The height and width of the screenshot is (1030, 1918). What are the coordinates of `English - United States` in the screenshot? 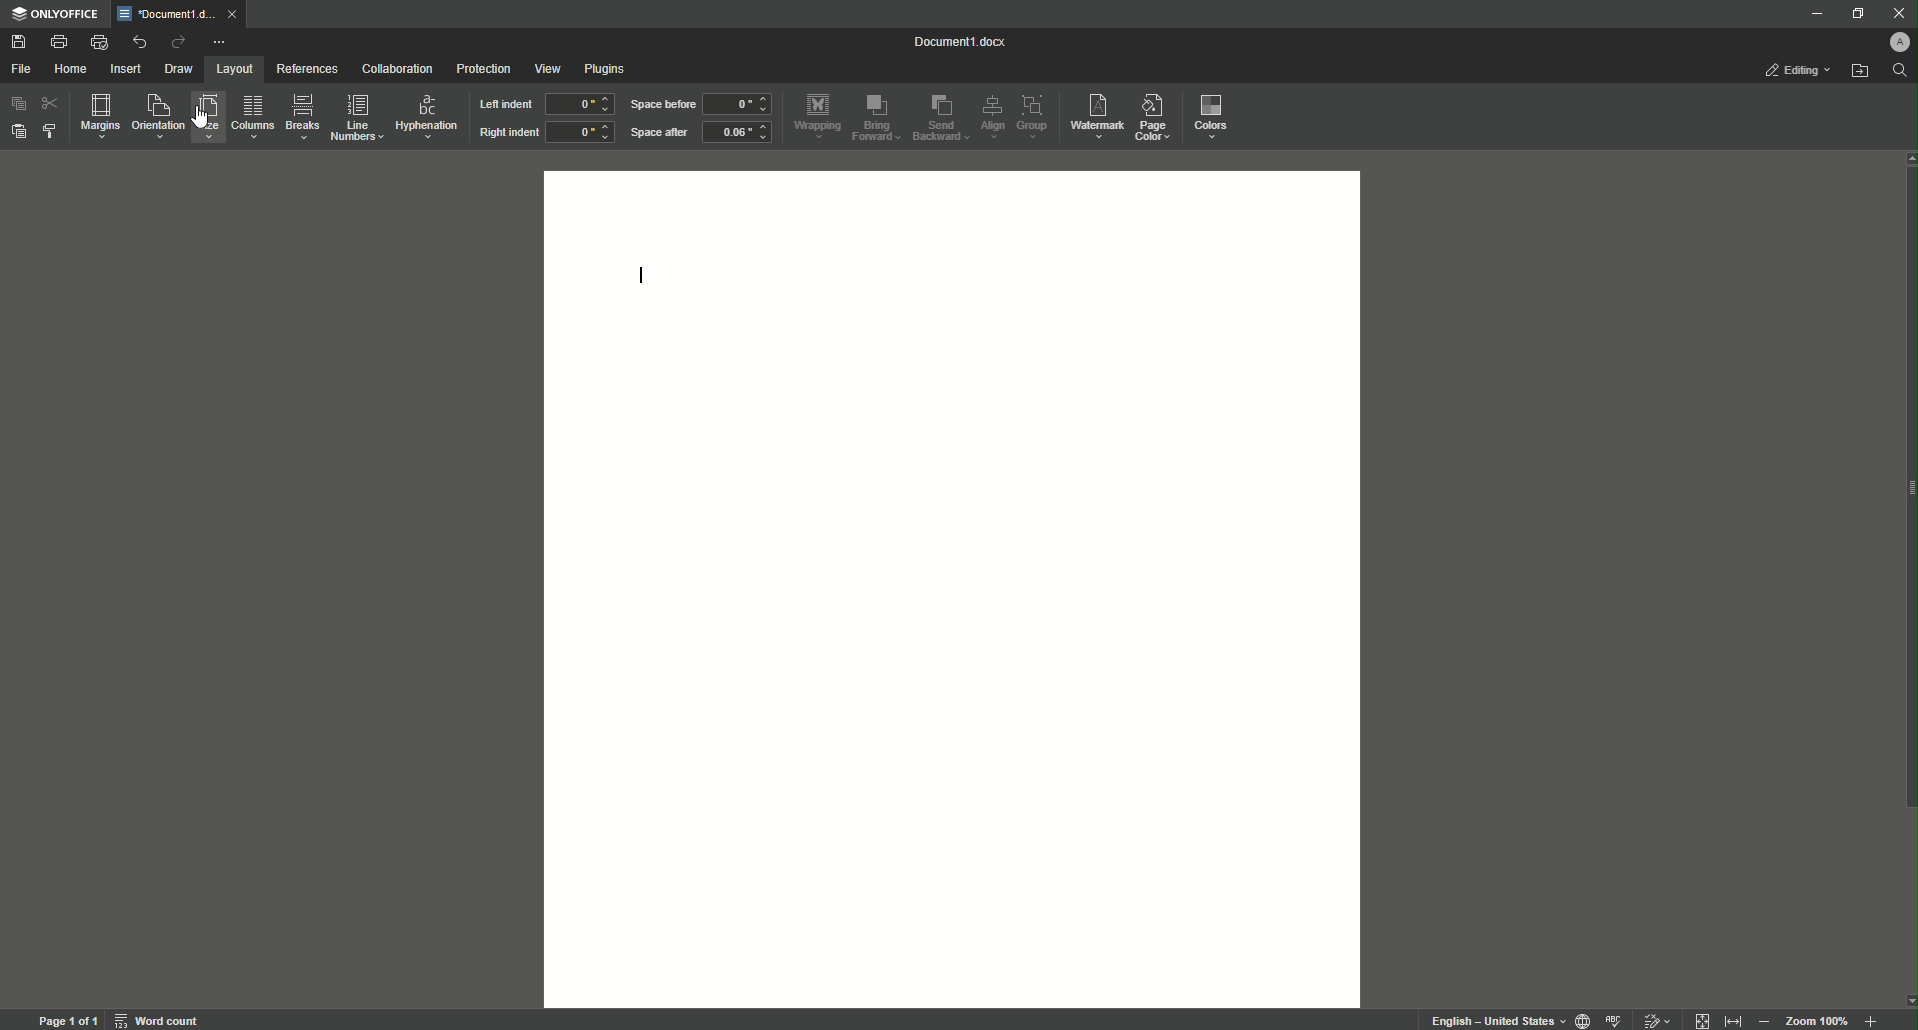 It's located at (1488, 1017).